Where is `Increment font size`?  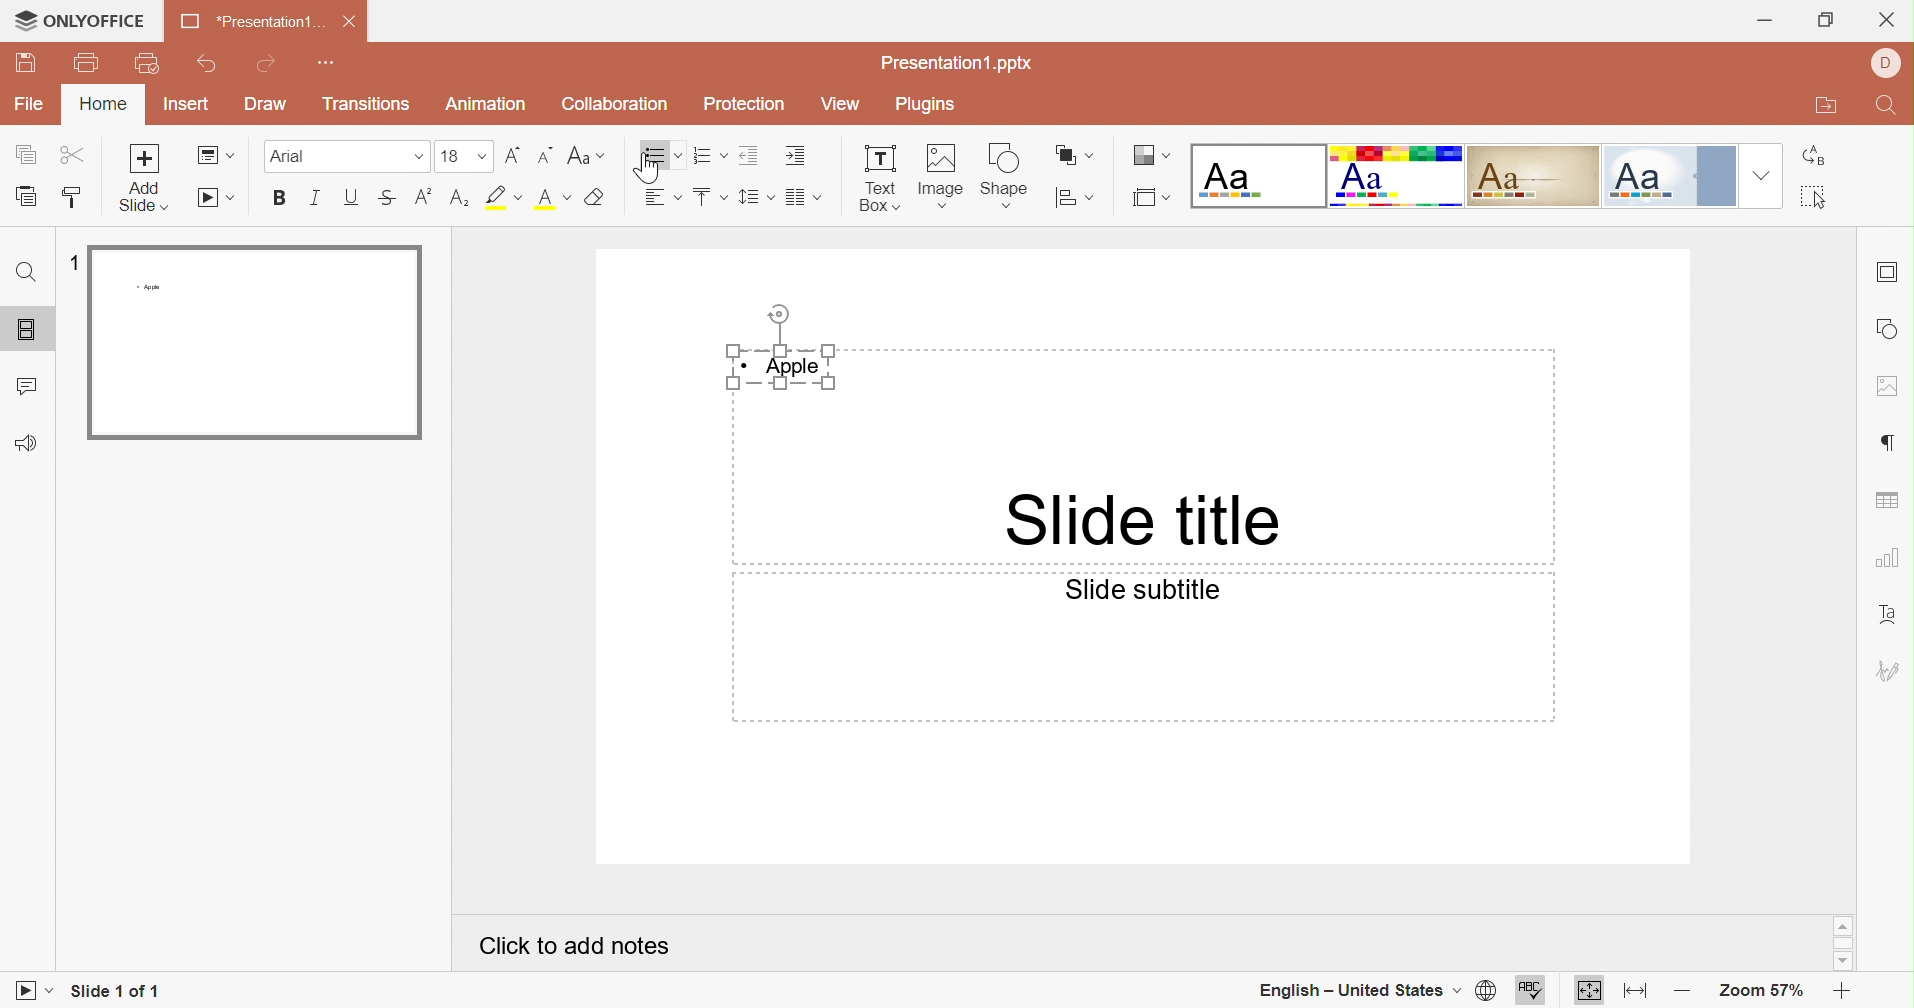
Increment font size is located at coordinates (513, 154).